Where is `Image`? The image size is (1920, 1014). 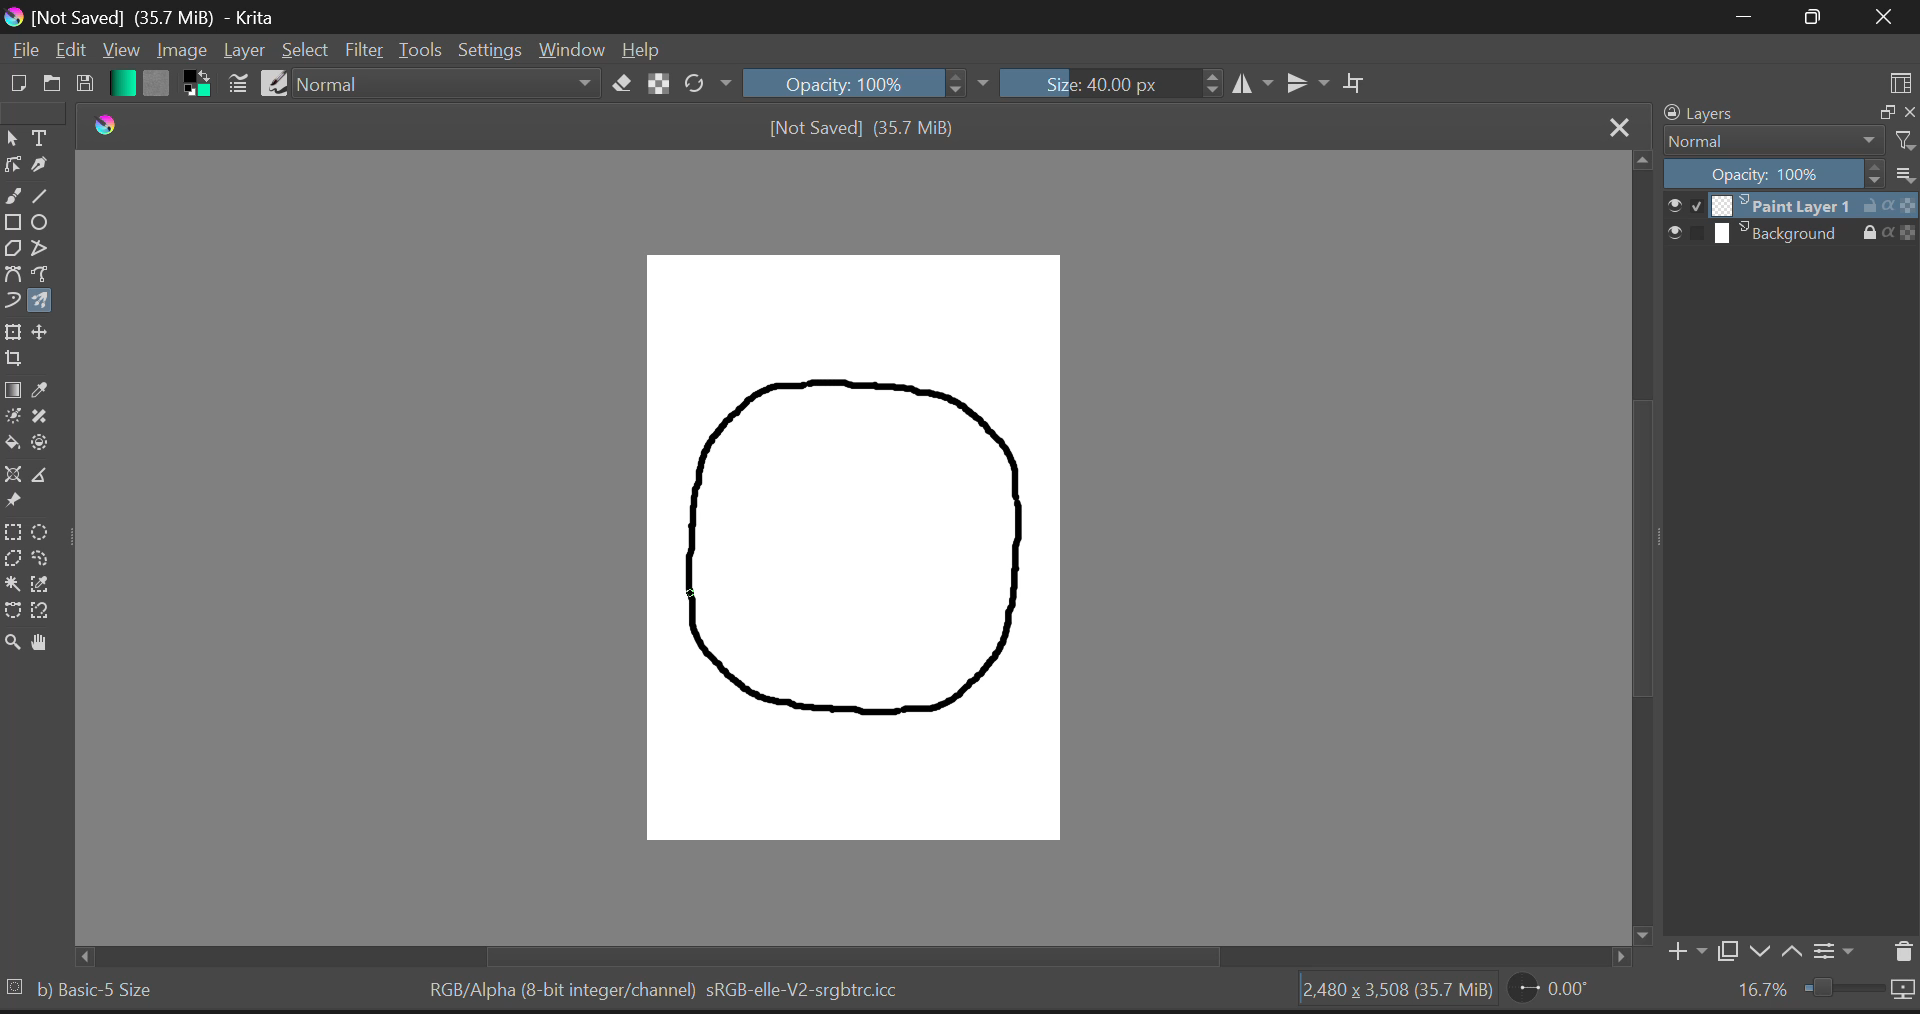 Image is located at coordinates (182, 51).